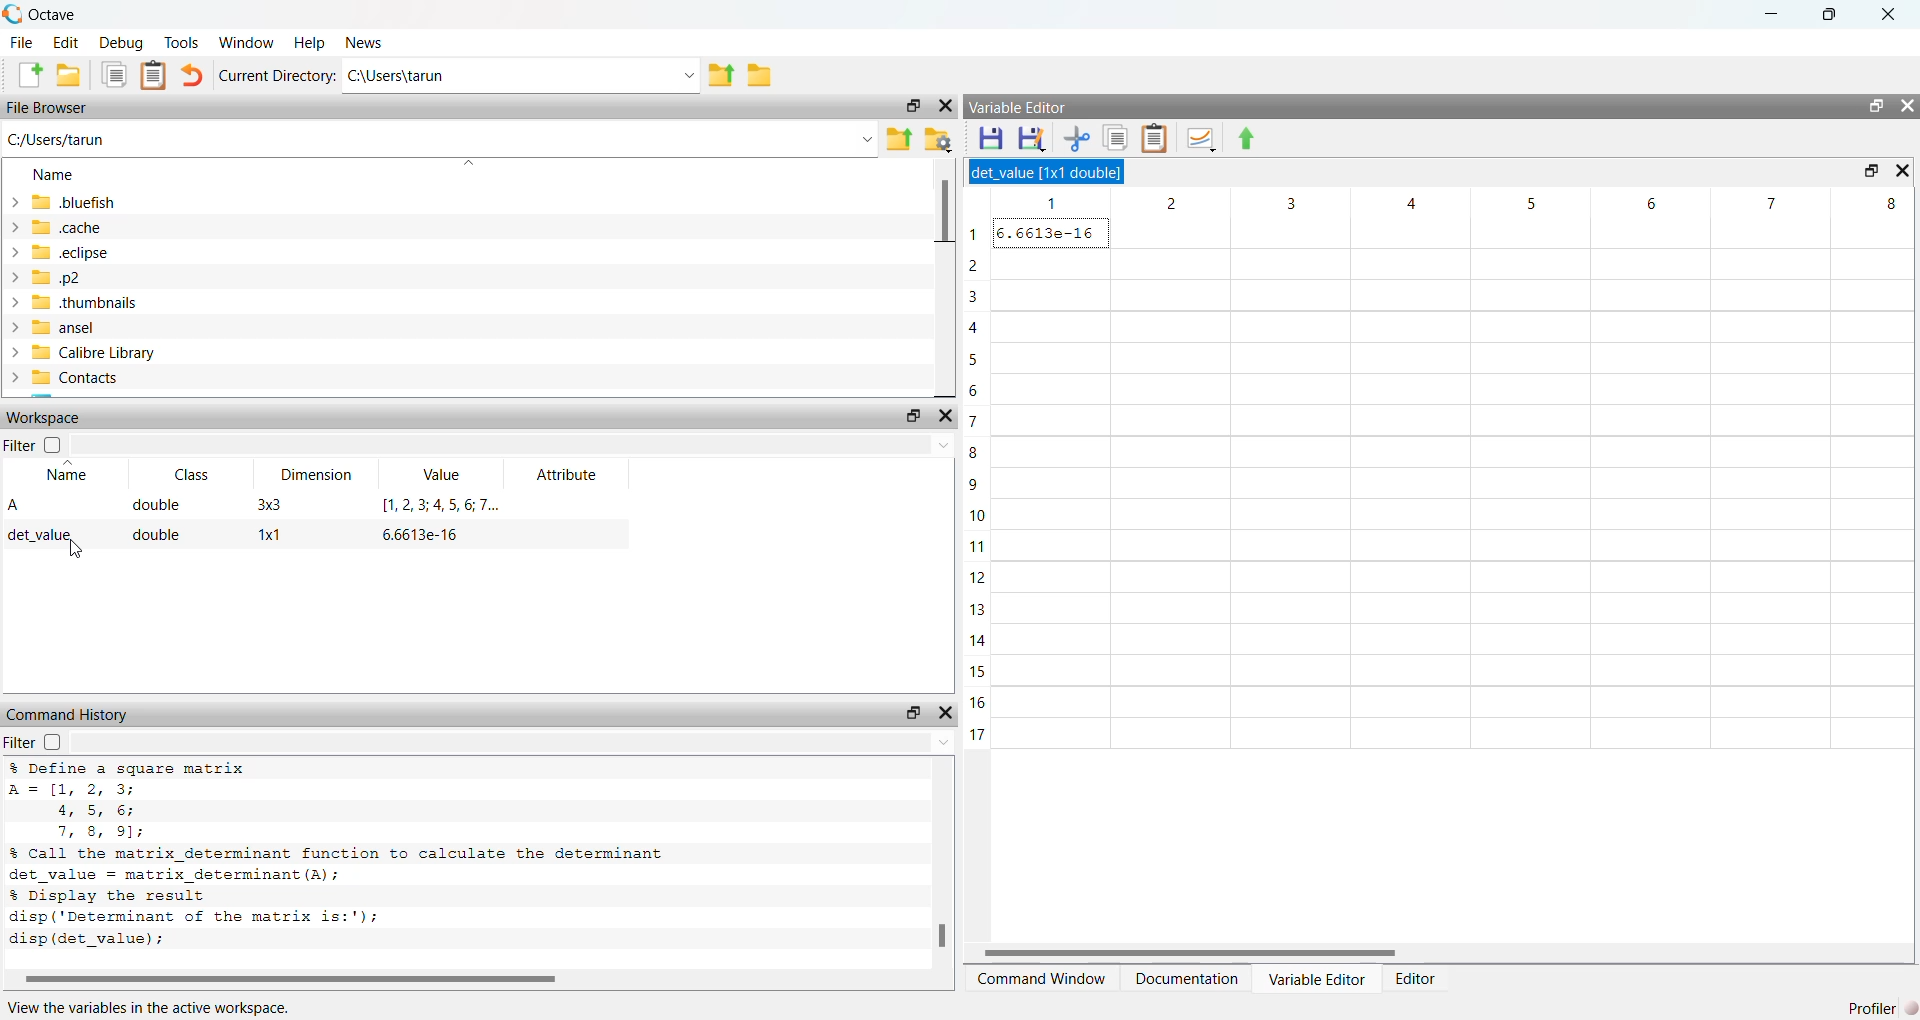 Image resolution: width=1920 pixels, height=1020 pixels. I want to click on copy, so click(1115, 139).